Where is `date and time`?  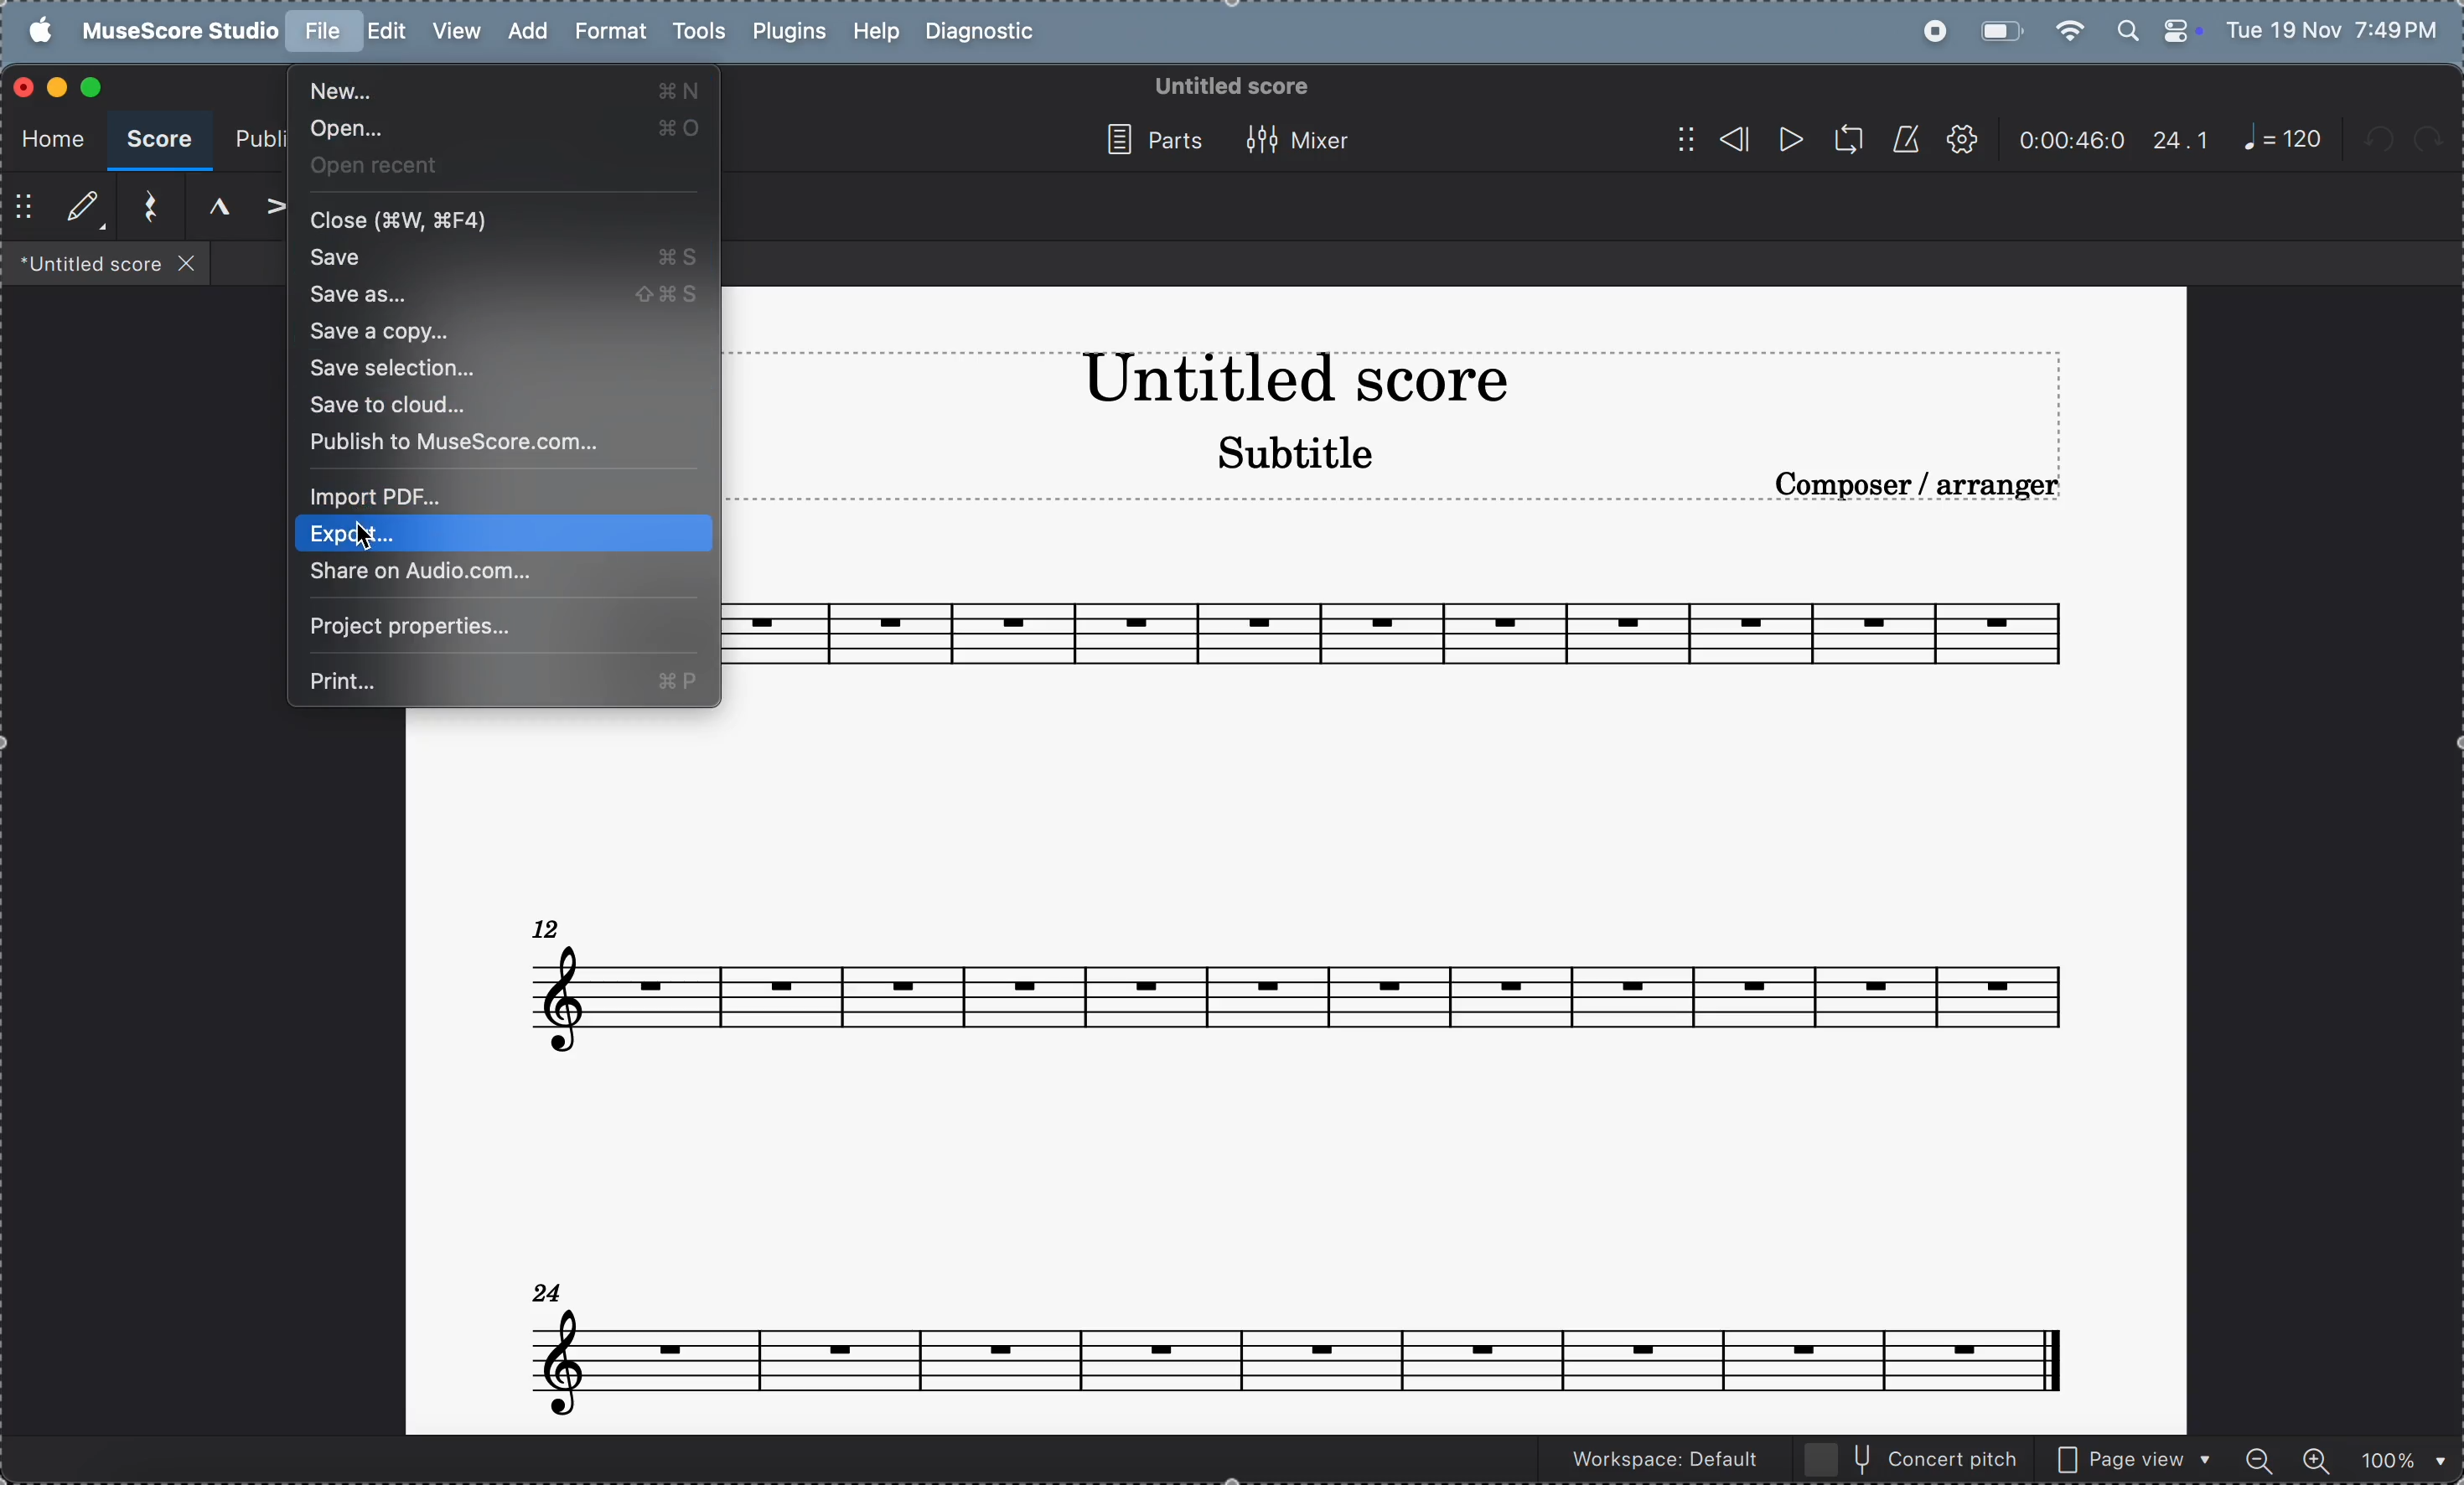
date and time is located at coordinates (2334, 28).